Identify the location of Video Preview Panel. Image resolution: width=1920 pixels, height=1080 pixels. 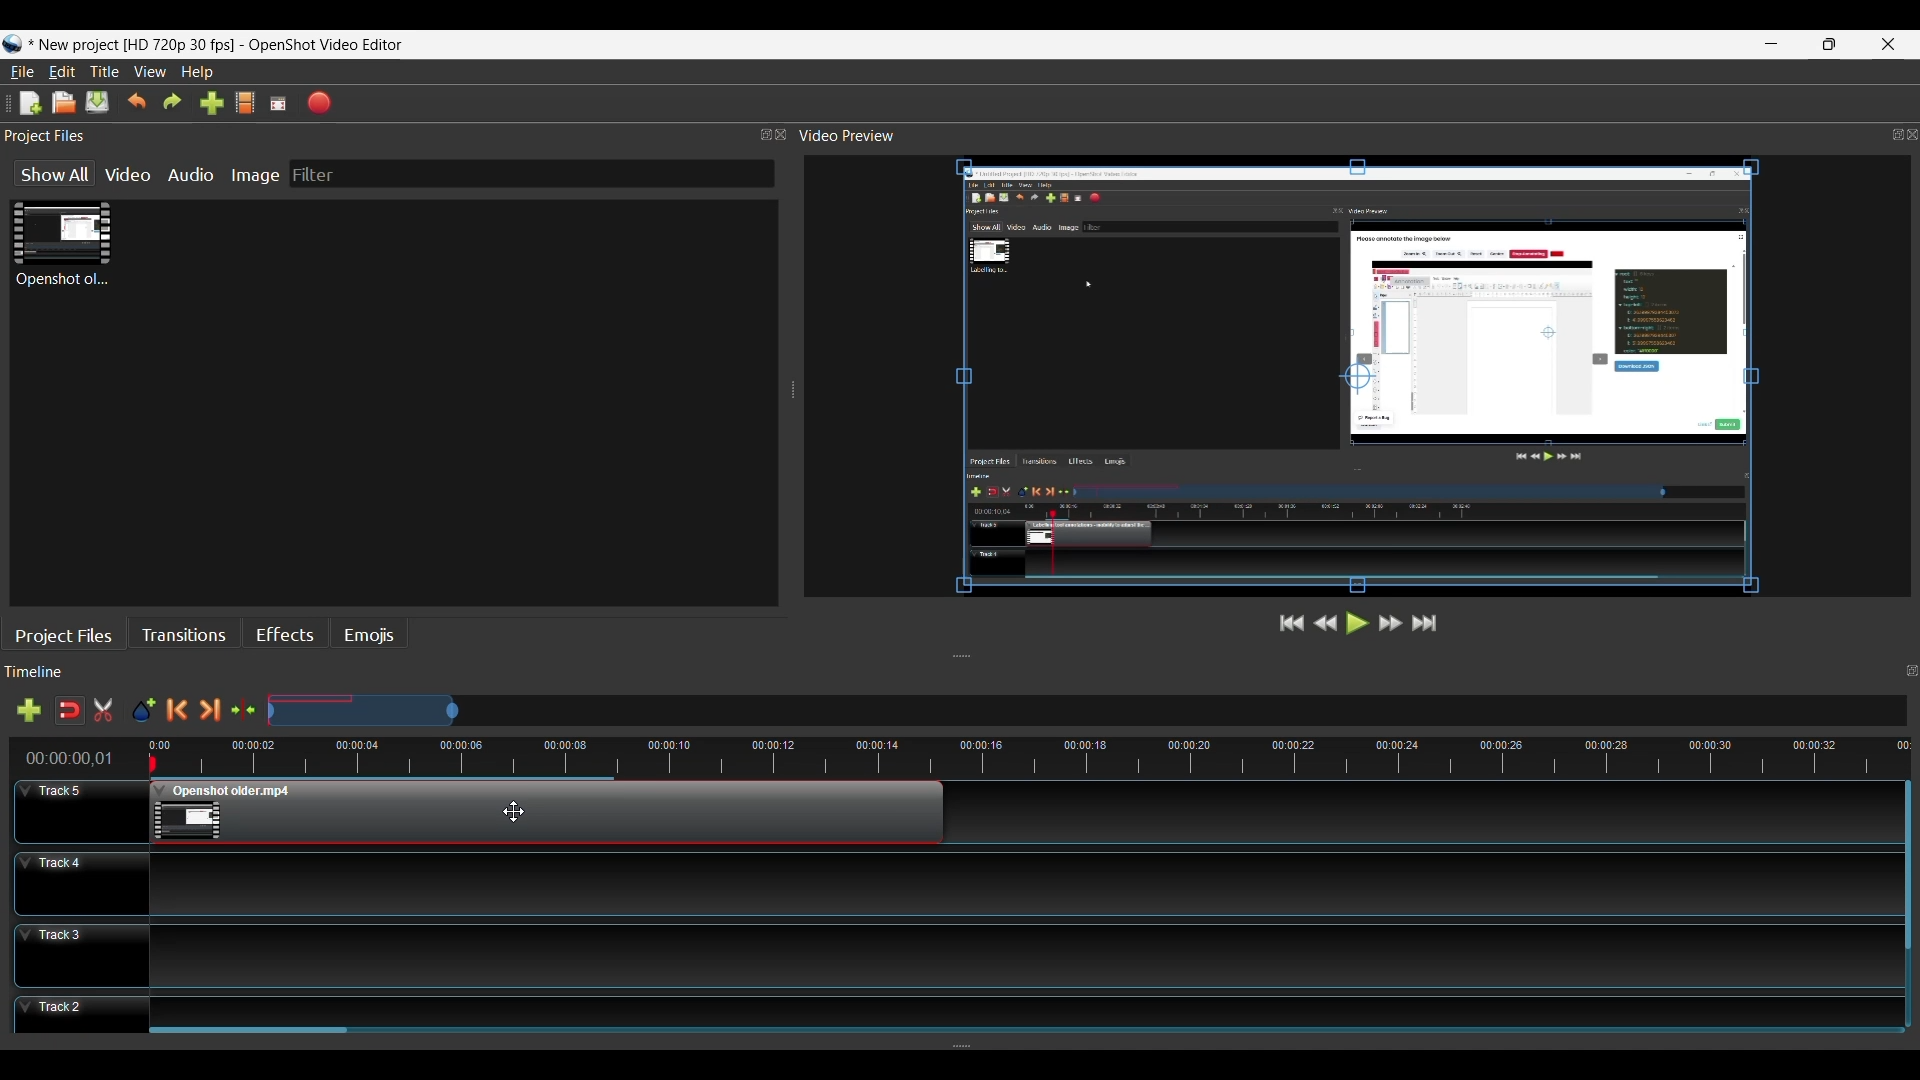
(1357, 136).